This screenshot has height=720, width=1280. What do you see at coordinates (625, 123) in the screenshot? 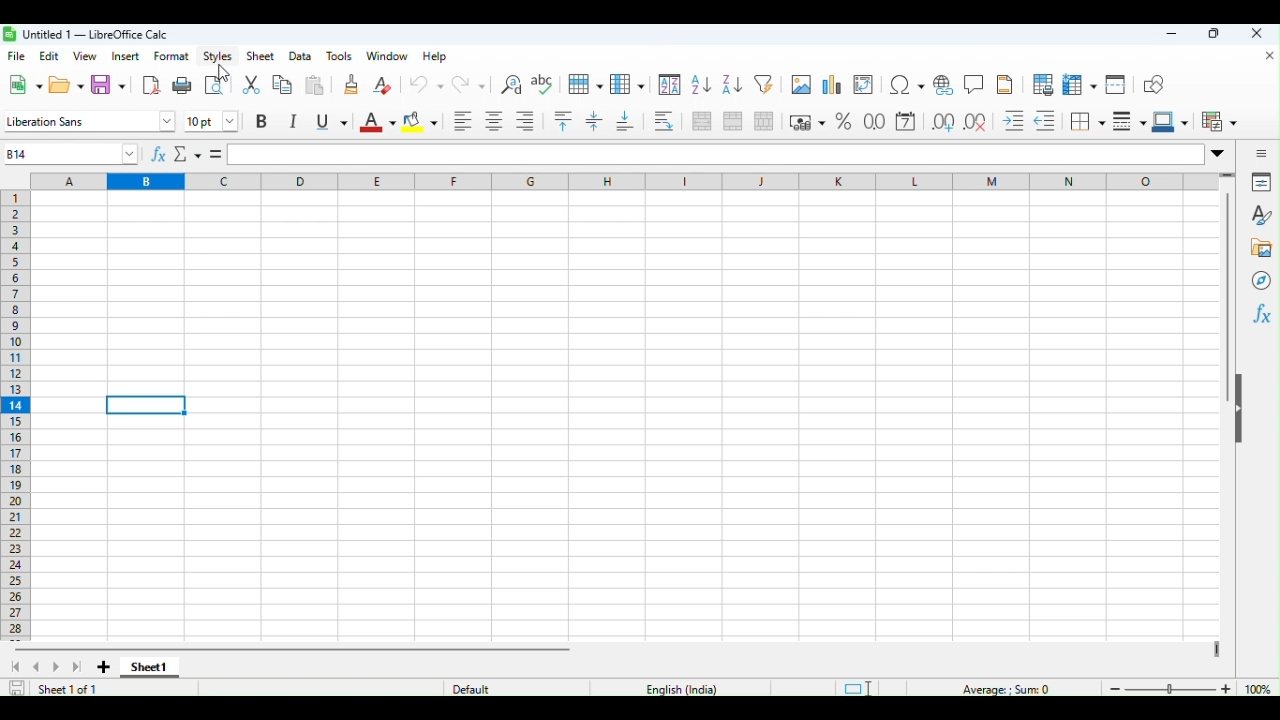
I see `Bottom alignment` at bounding box center [625, 123].